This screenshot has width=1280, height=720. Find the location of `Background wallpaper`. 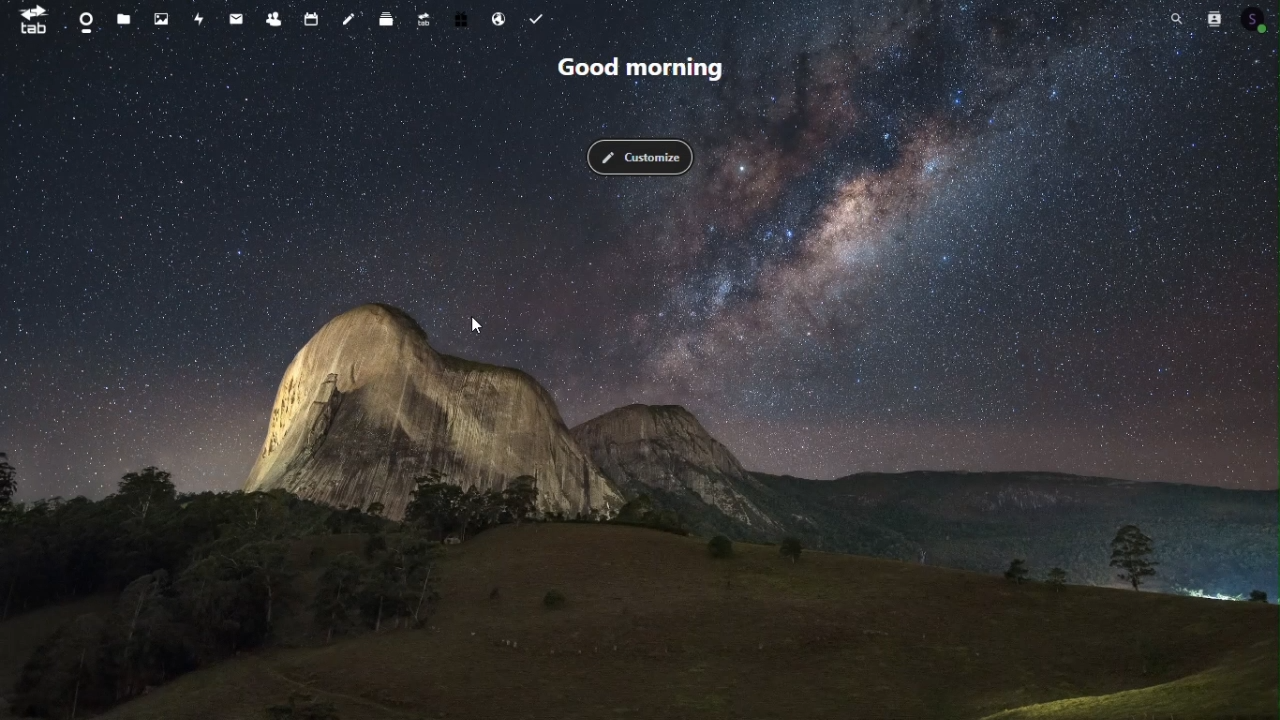

Background wallpaper is located at coordinates (639, 451).